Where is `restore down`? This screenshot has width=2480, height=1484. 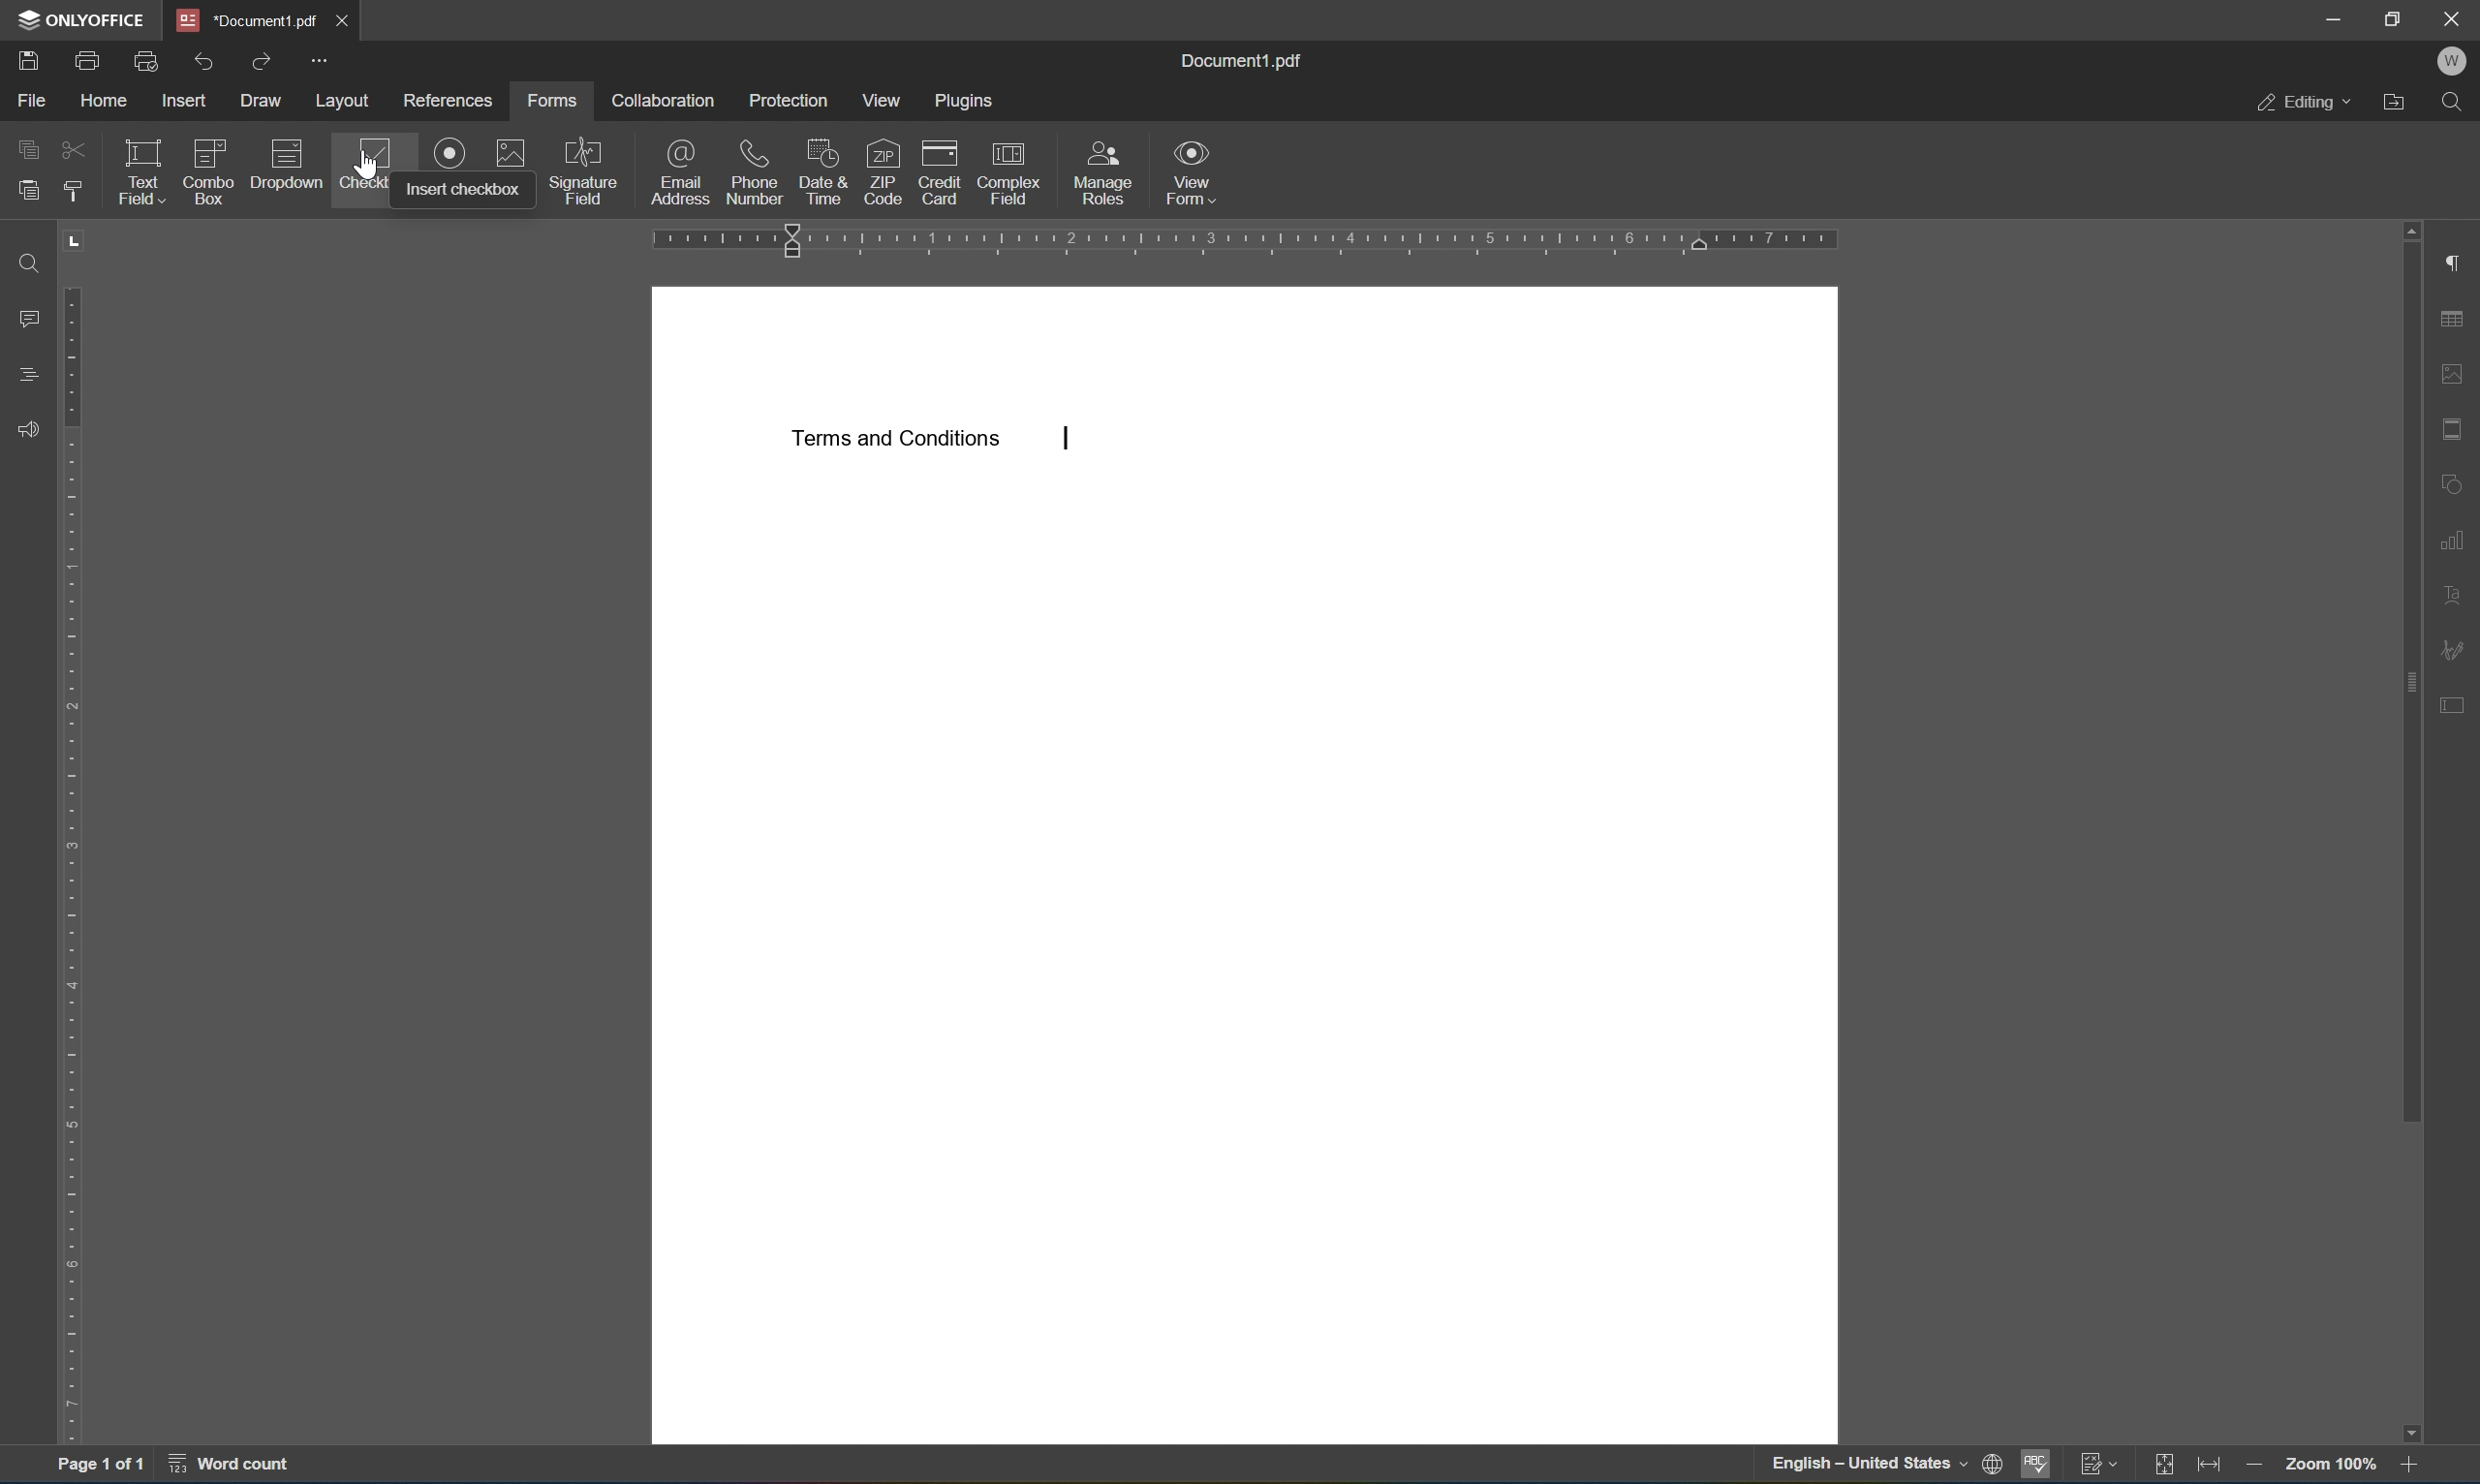
restore down is located at coordinates (2400, 17).